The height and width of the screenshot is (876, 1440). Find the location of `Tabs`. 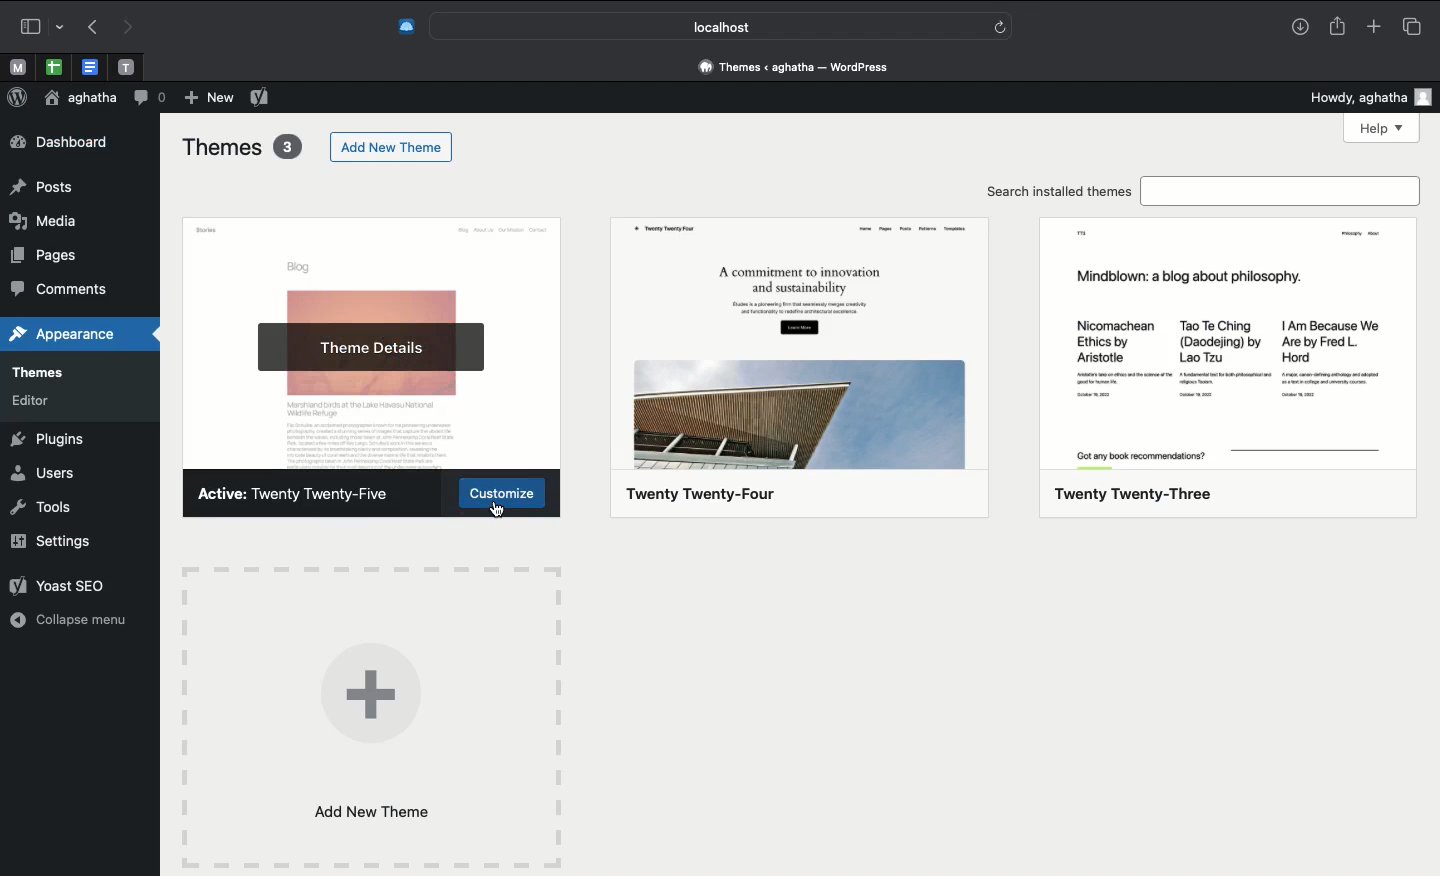

Tabs is located at coordinates (1417, 24).